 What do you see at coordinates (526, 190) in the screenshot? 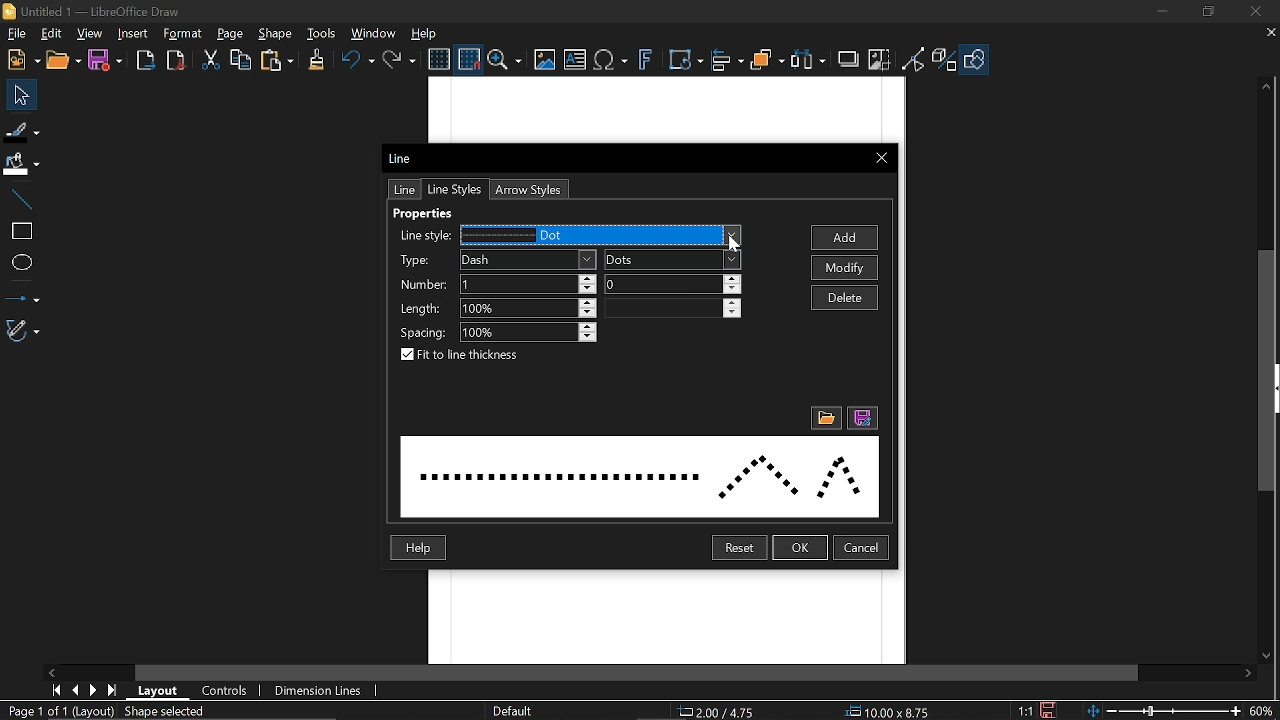
I see `Arrow styles` at bounding box center [526, 190].